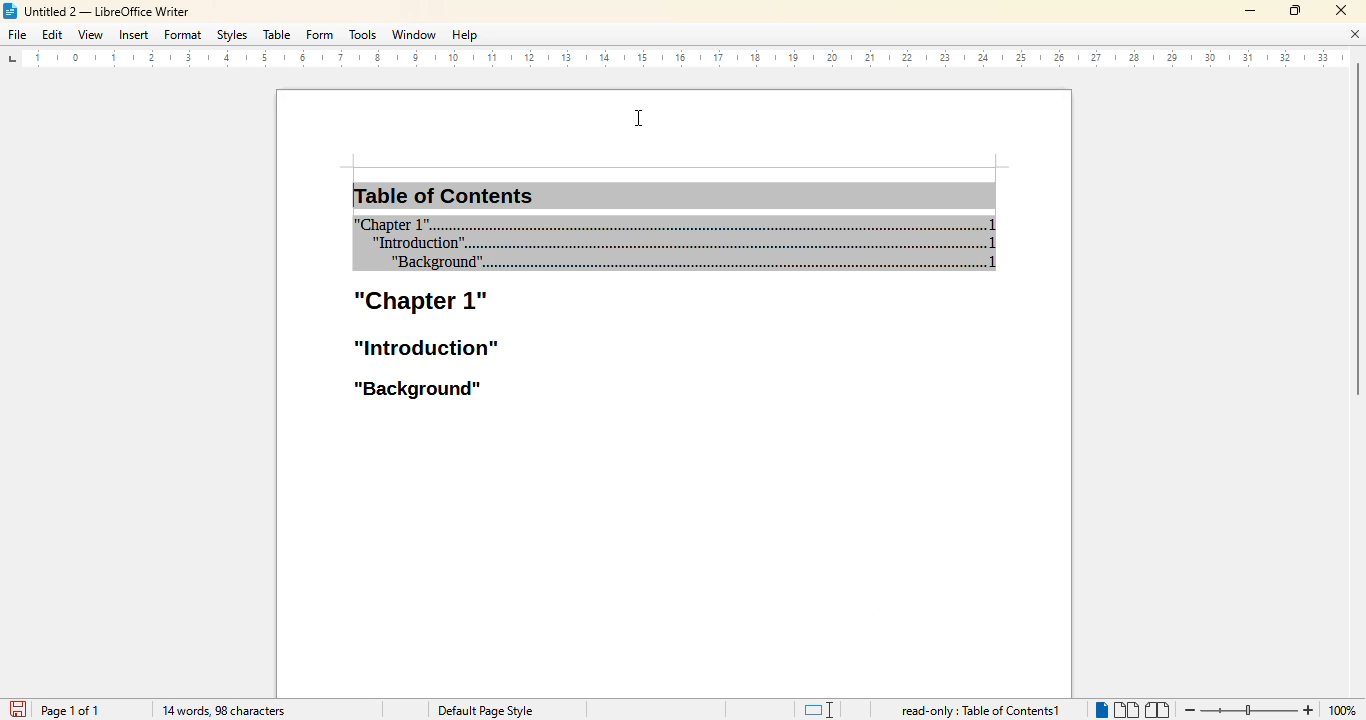 The image size is (1366, 720). Describe the element at coordinates (71, 710) in the screenshot. I see `page 1 of 1` at that location.